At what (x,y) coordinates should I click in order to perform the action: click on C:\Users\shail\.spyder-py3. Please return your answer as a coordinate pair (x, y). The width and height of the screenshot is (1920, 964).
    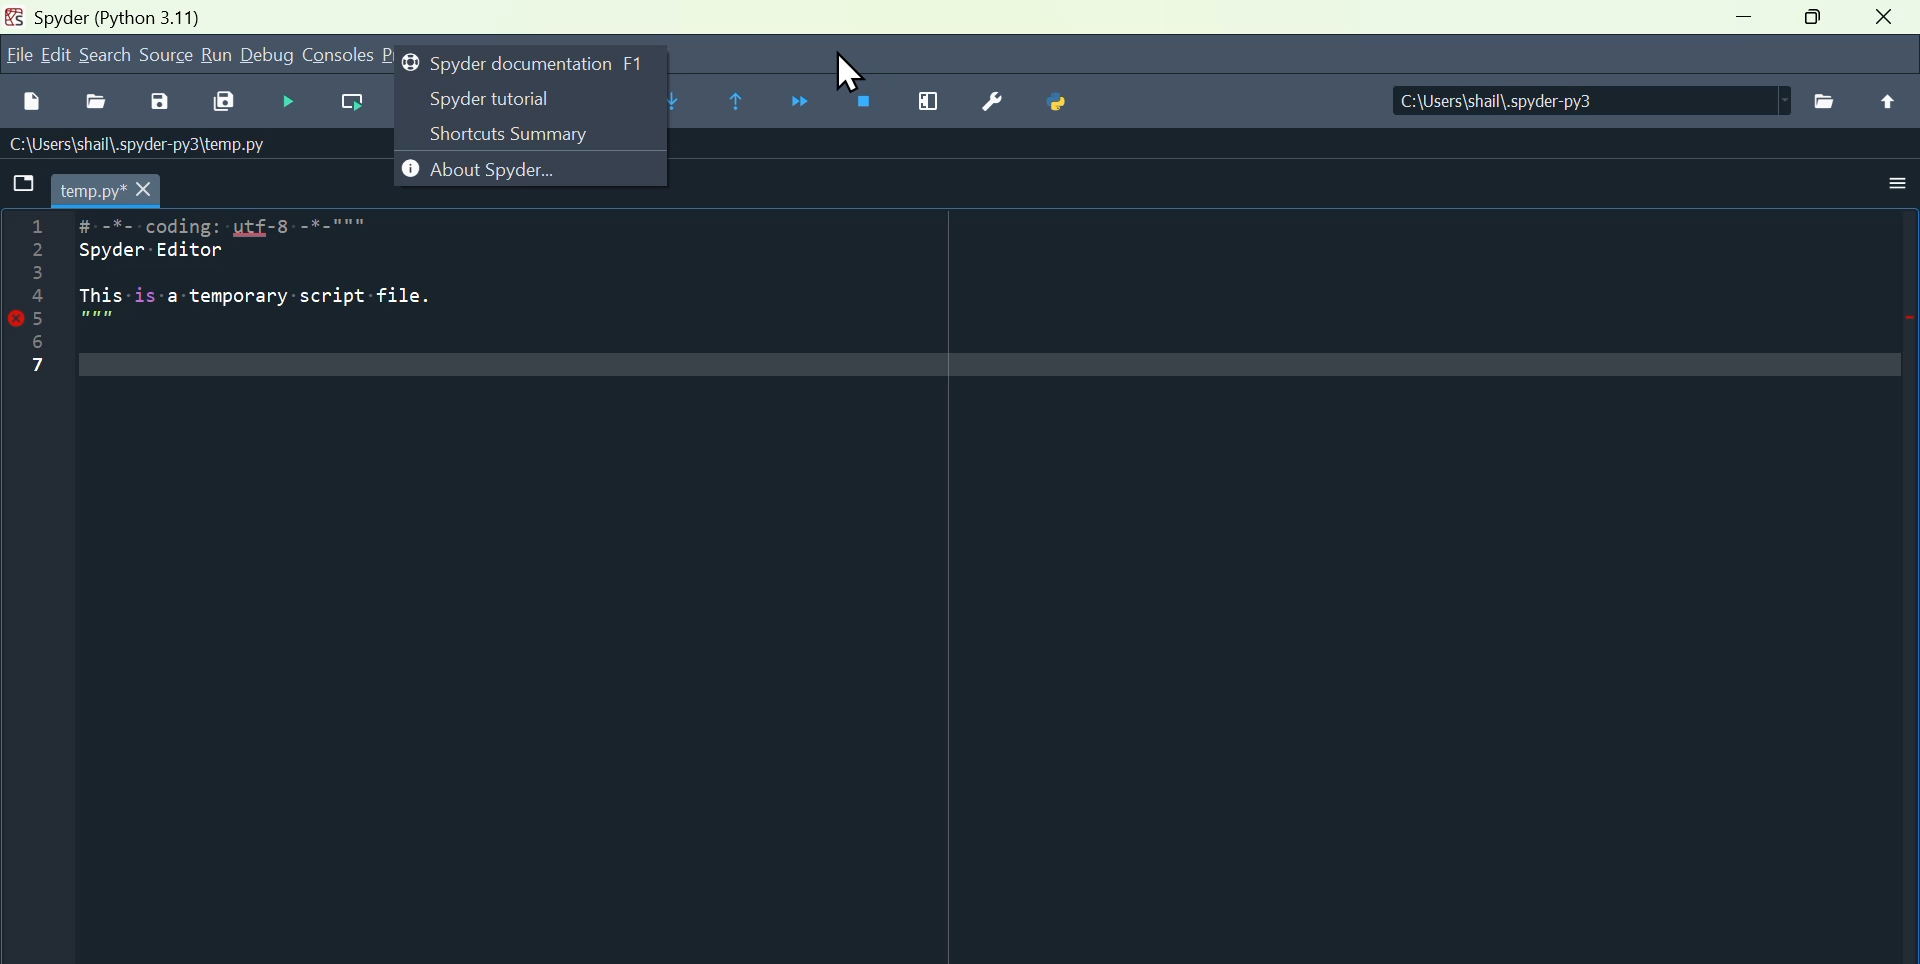
    Looking at the image, I should click on (1569, 101).